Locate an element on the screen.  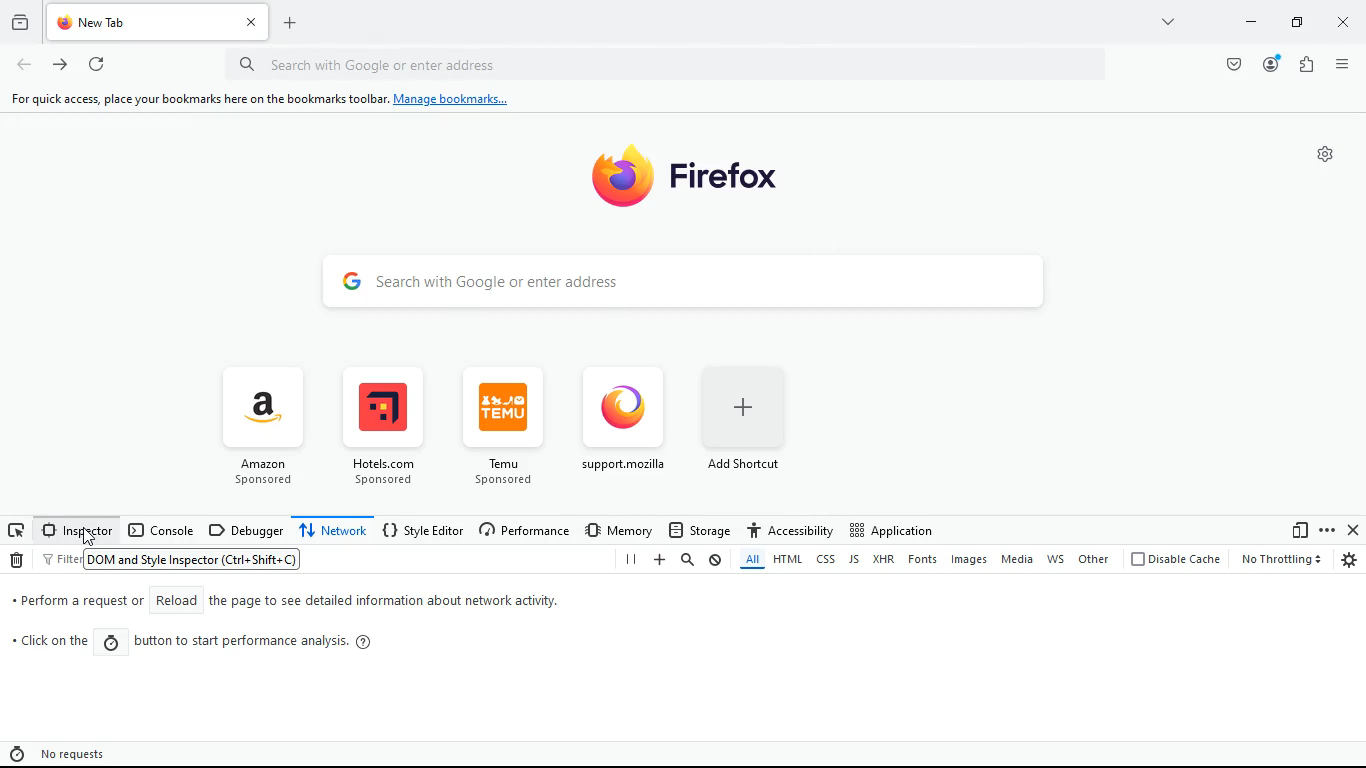
profile is located at coordinates (1272, 65).